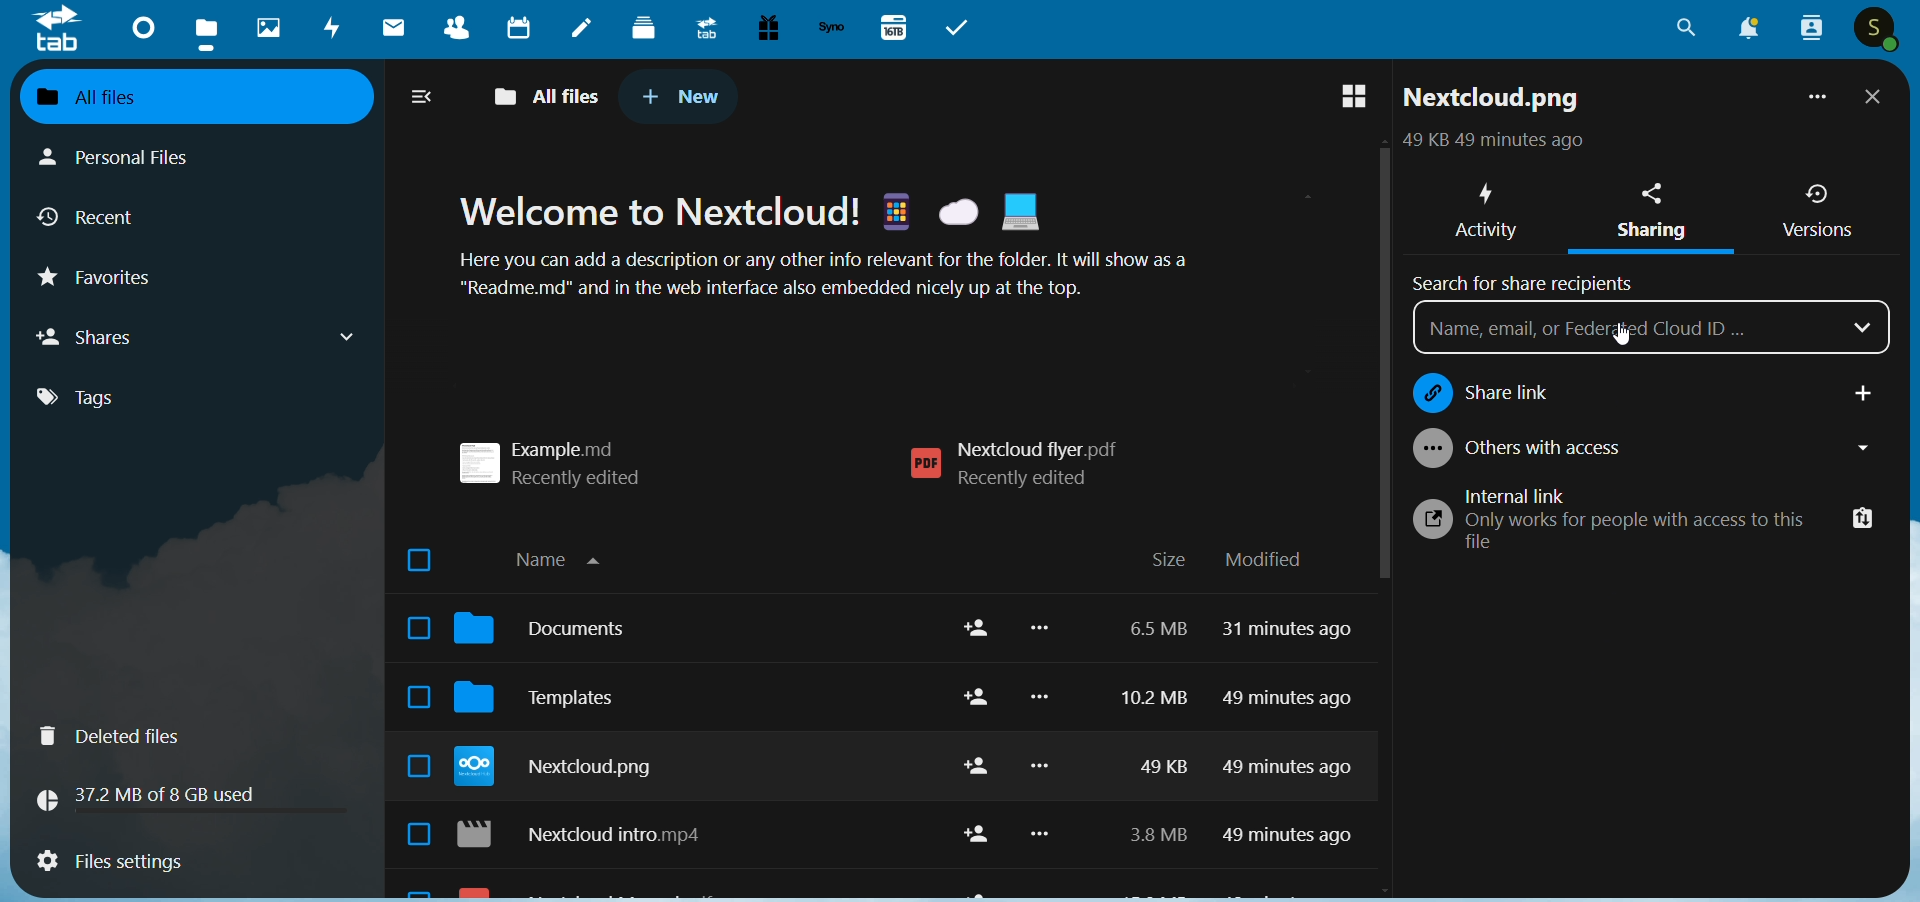 Image resolution: width=1920 pixels, height=902 pixels. What do you see at coordinates (763, 28) in the screenshot?
I see `free trial` at bounding box center [763, 28].